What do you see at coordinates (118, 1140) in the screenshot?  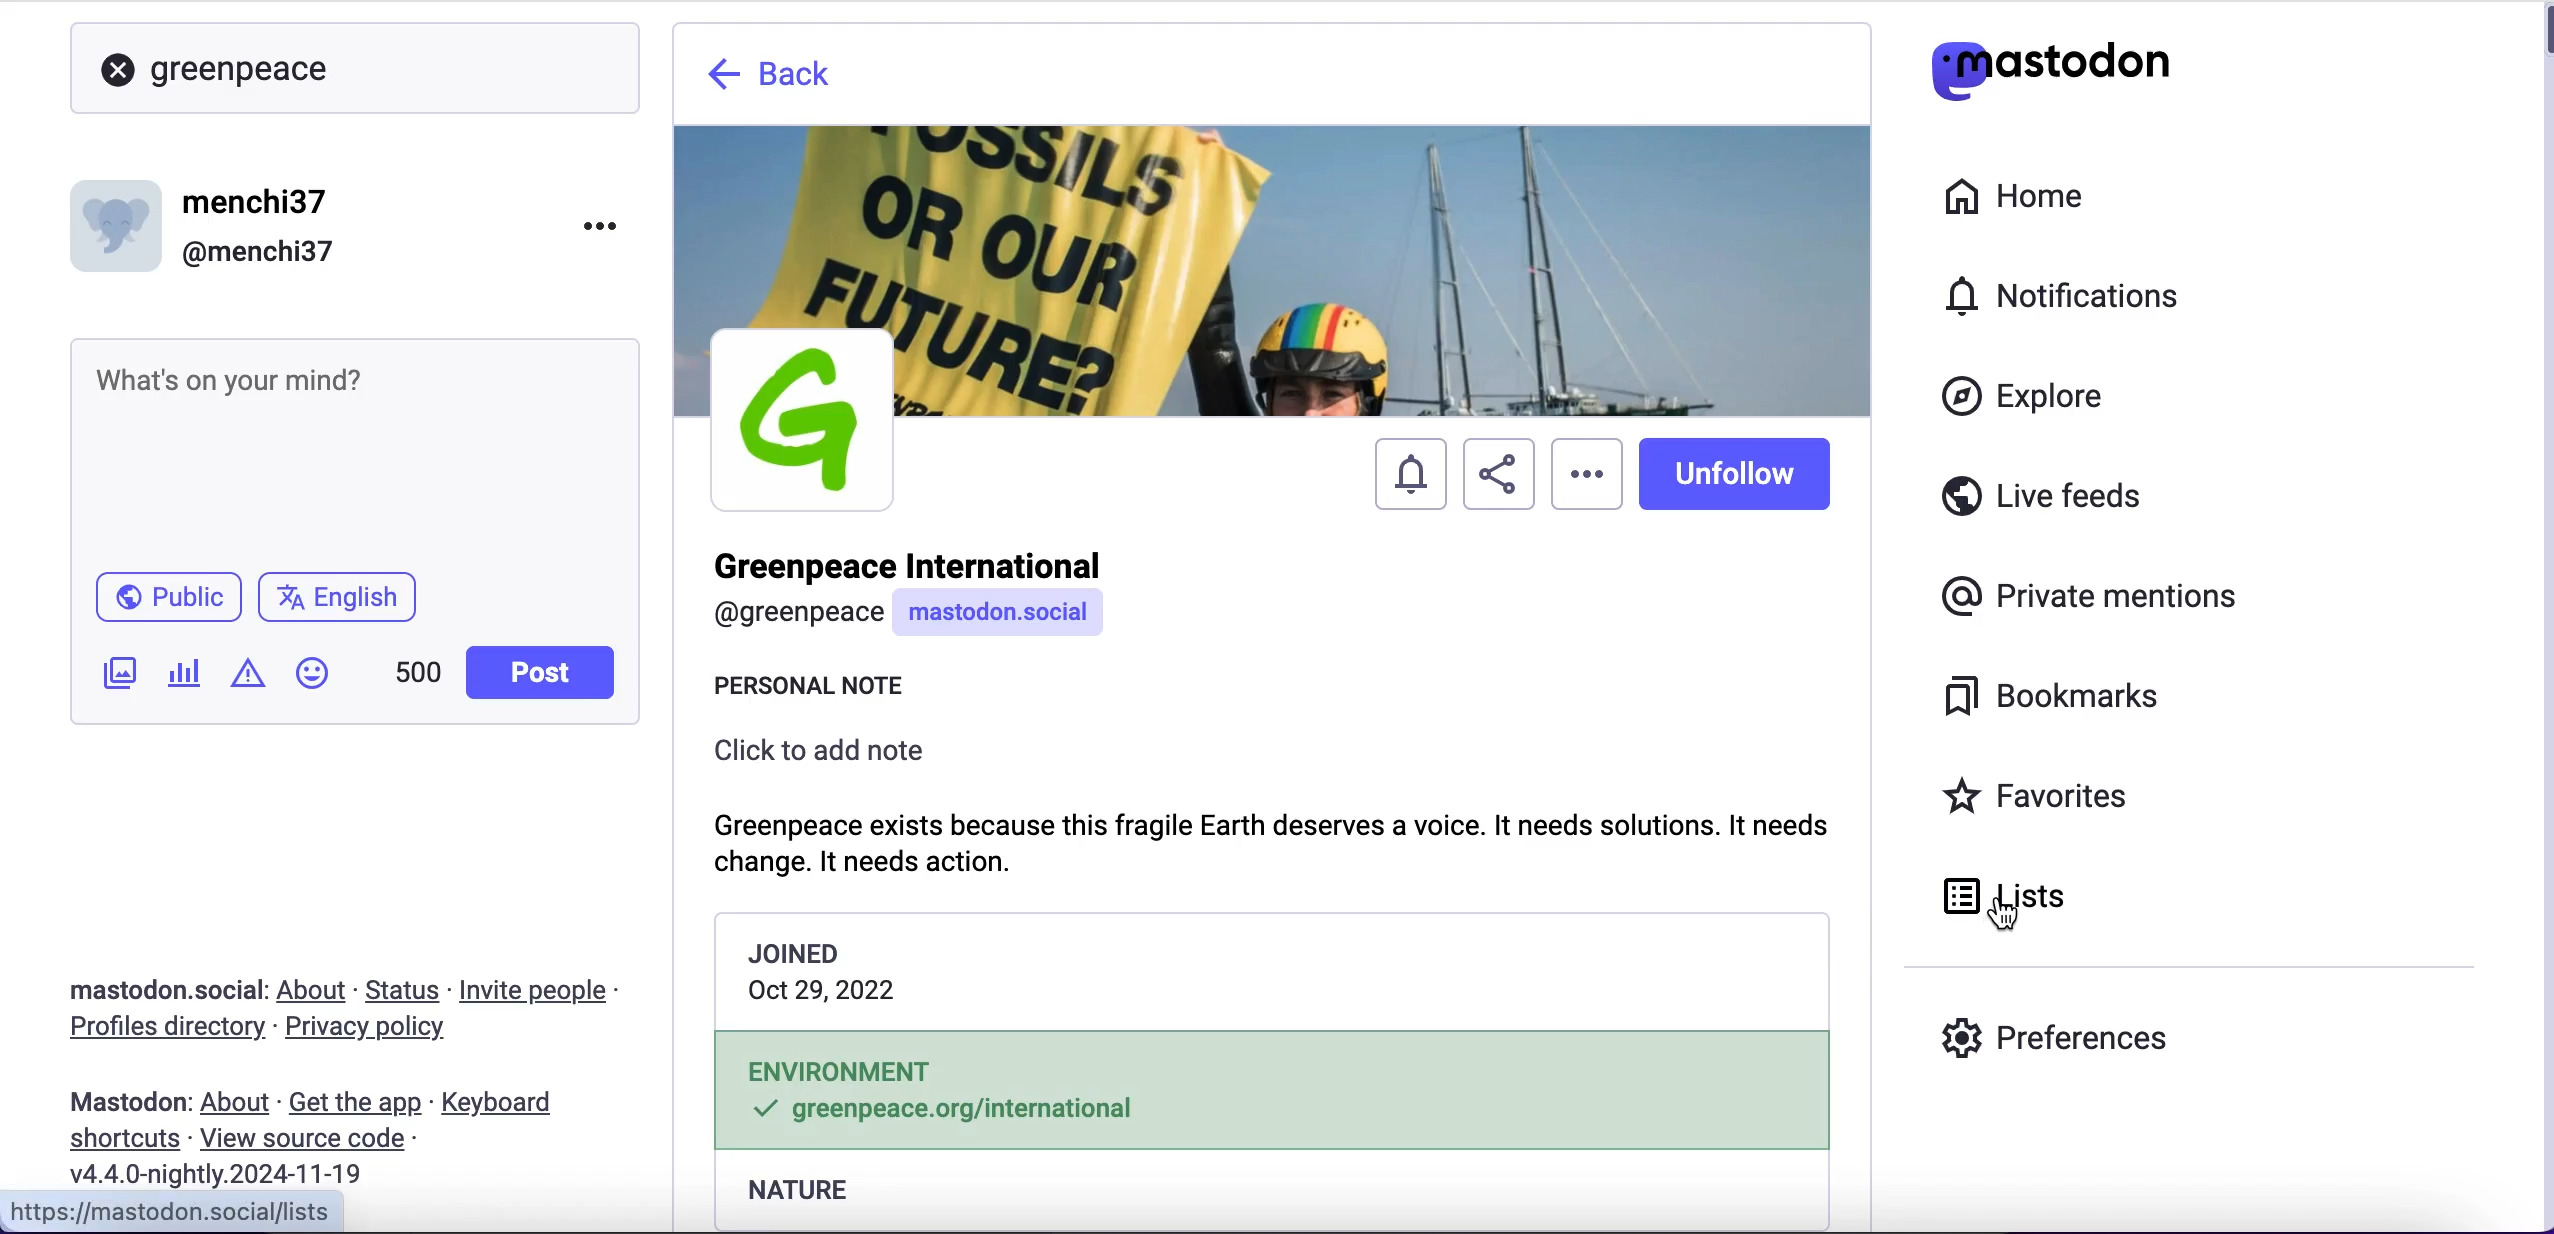 I see `shortcuts` at bounding box center [118, 1140].